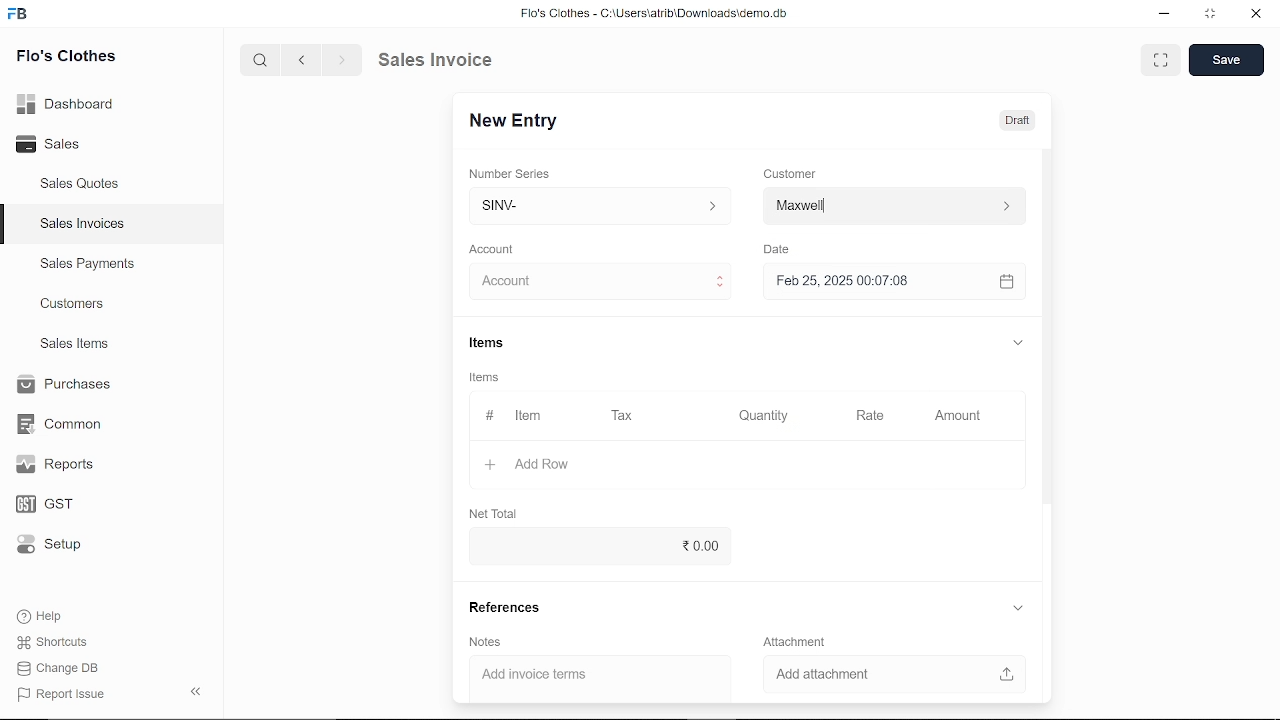 The height and width of the screenshot is (720, 1280). What do you see at coordinates (513, 417) in the screenshot?
I see `# Item` at bounding box center [513, 417].